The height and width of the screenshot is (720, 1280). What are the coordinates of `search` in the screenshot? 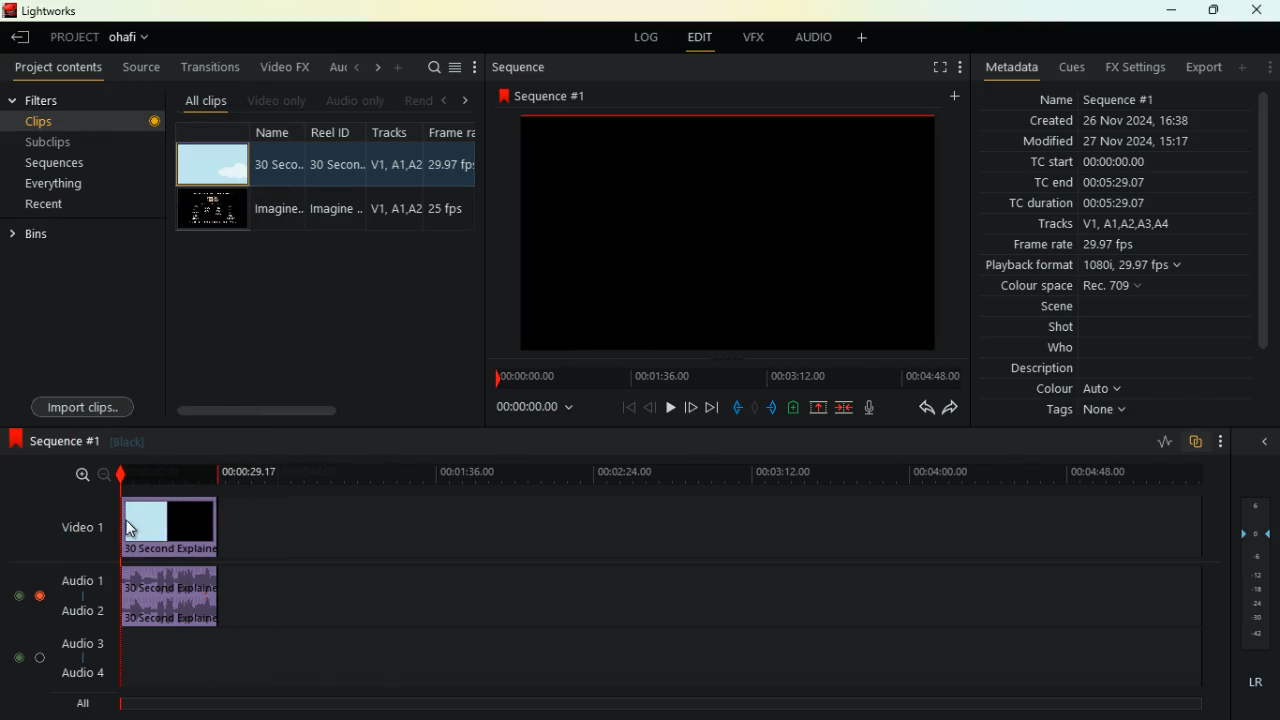 It's located at (431, 69).